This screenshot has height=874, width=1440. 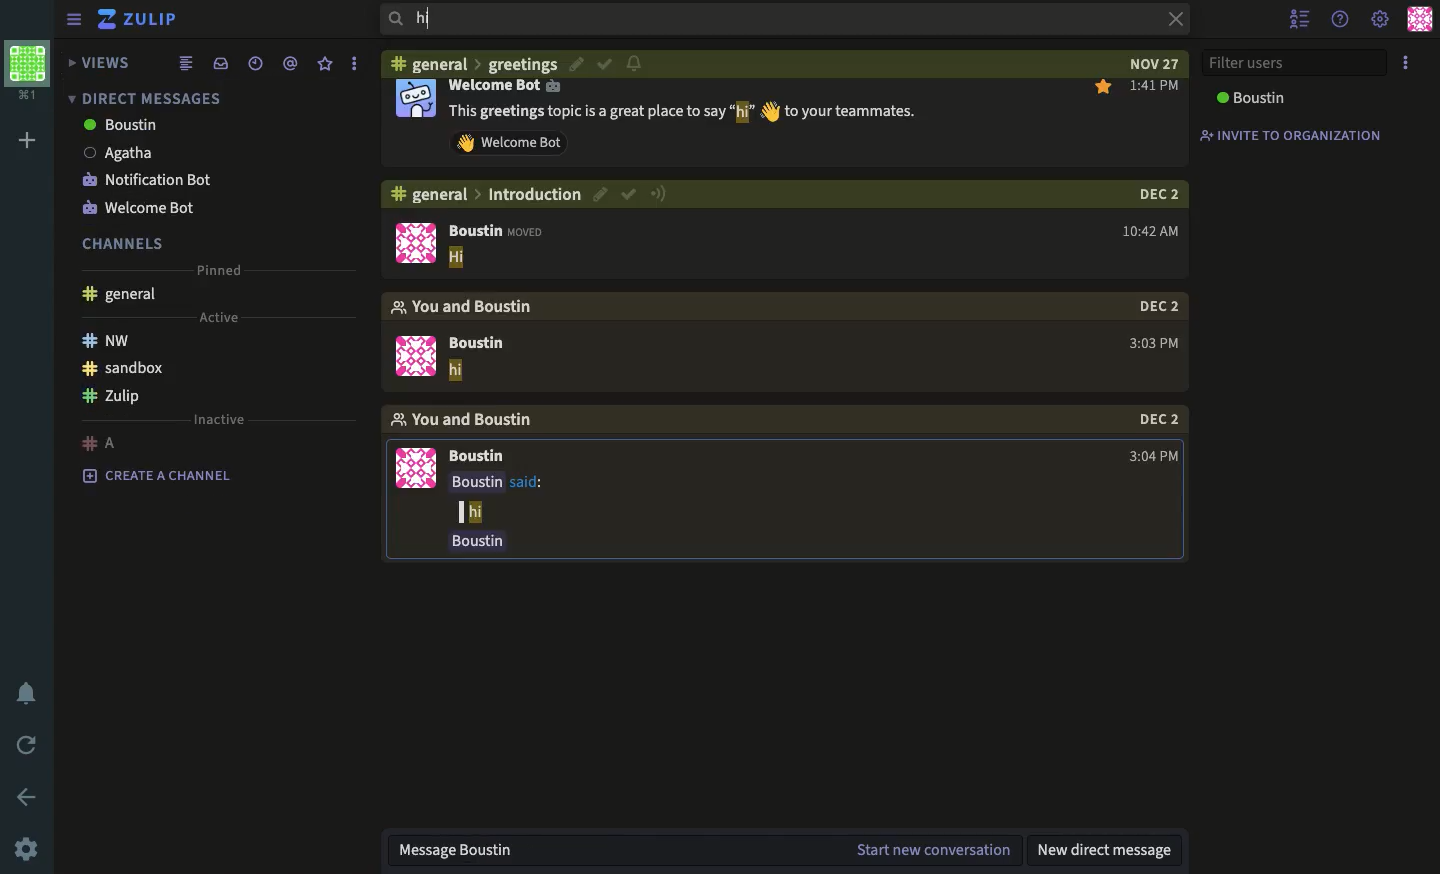 What do you see at coordinates (1151, 455) in the screenshot?
I see `3:04PM ` at bounding box center [1151, 455].